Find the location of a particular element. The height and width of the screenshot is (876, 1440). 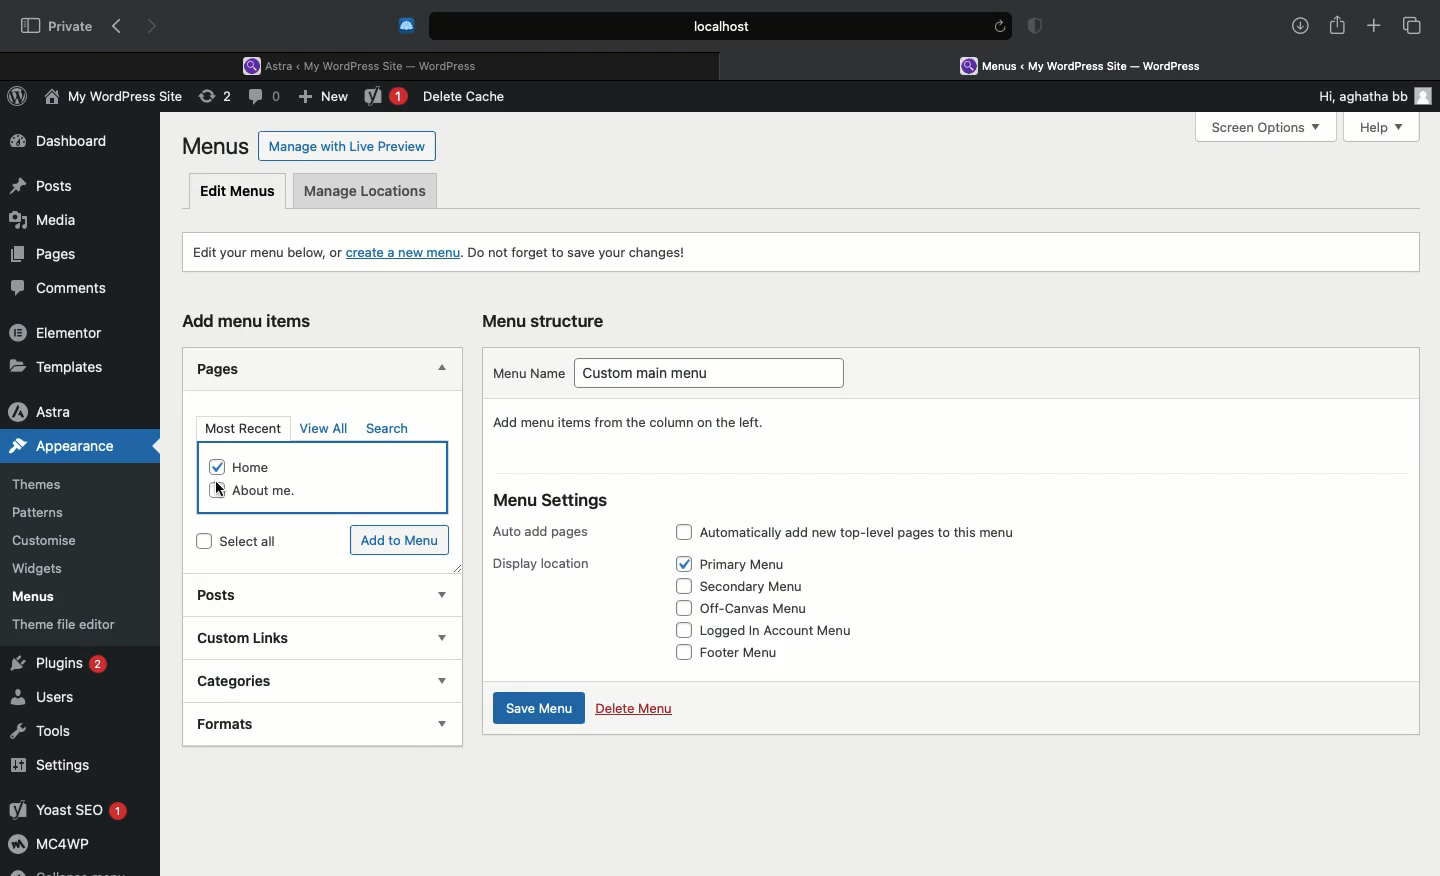

Cold turkey is located at coordinates (407, 26).